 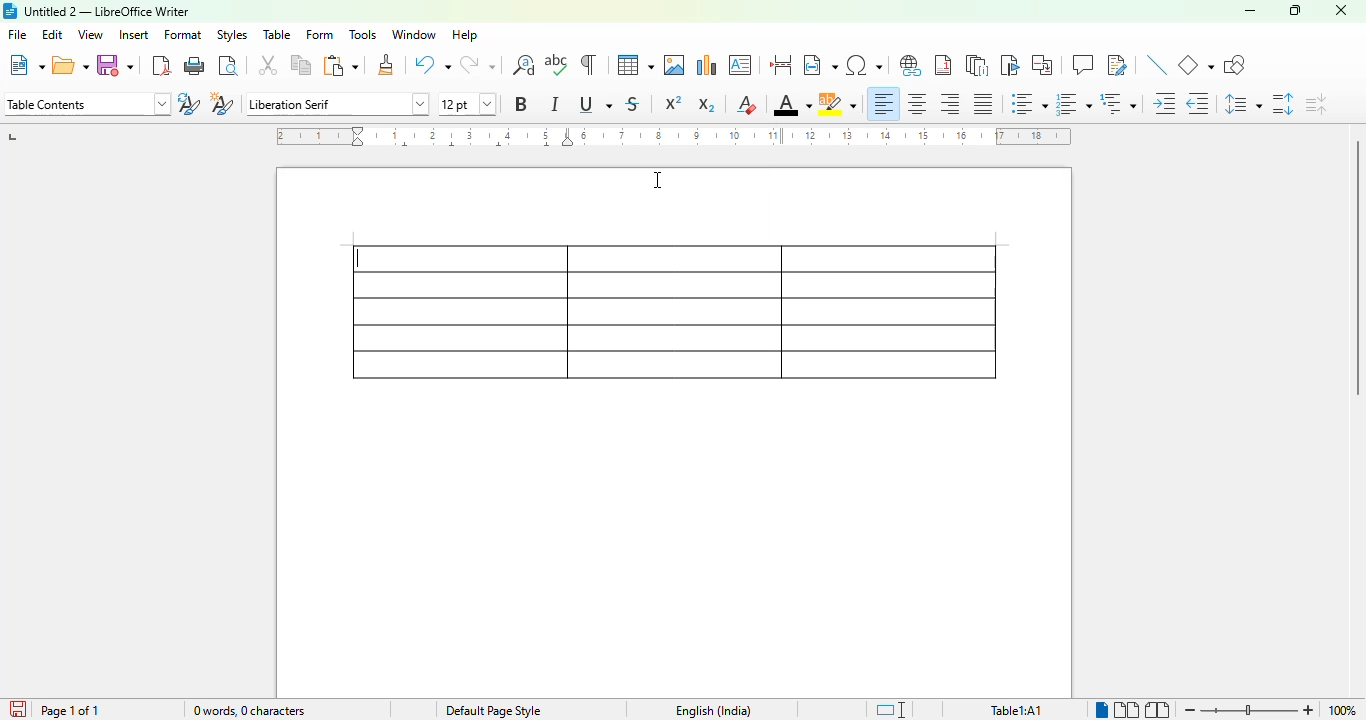 What do you see at coordinates (883, 104) in the screenshot?
I see `align left` at bounding box center [883, 104].